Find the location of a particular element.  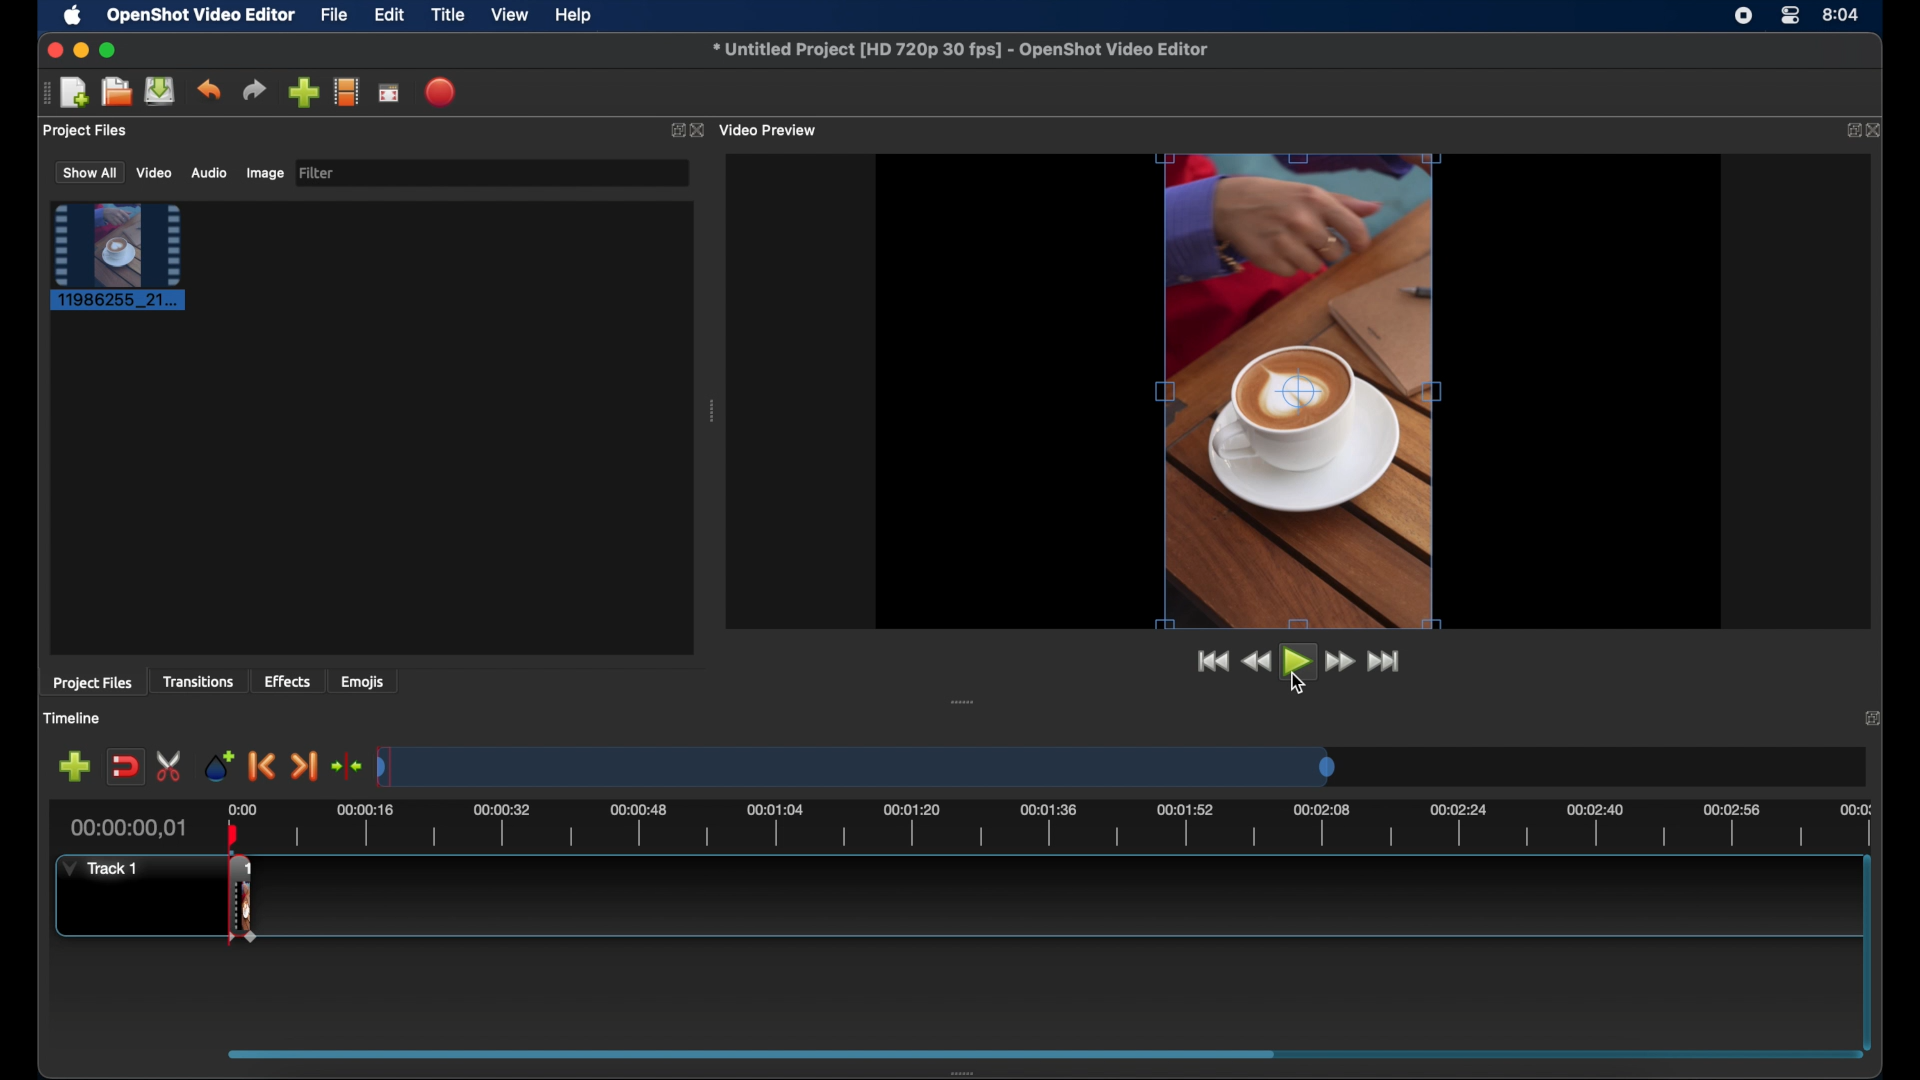

close is located at coordinates (698, 130).